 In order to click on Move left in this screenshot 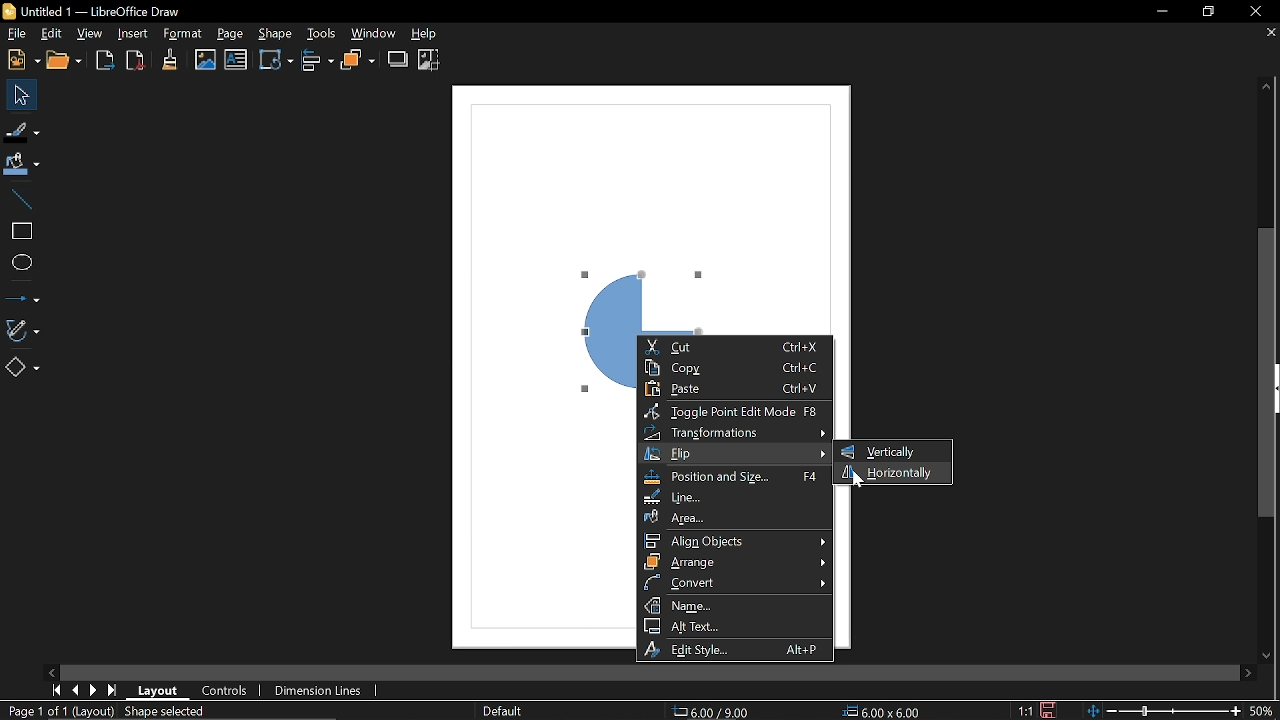, I will do `click(55, 671)`.